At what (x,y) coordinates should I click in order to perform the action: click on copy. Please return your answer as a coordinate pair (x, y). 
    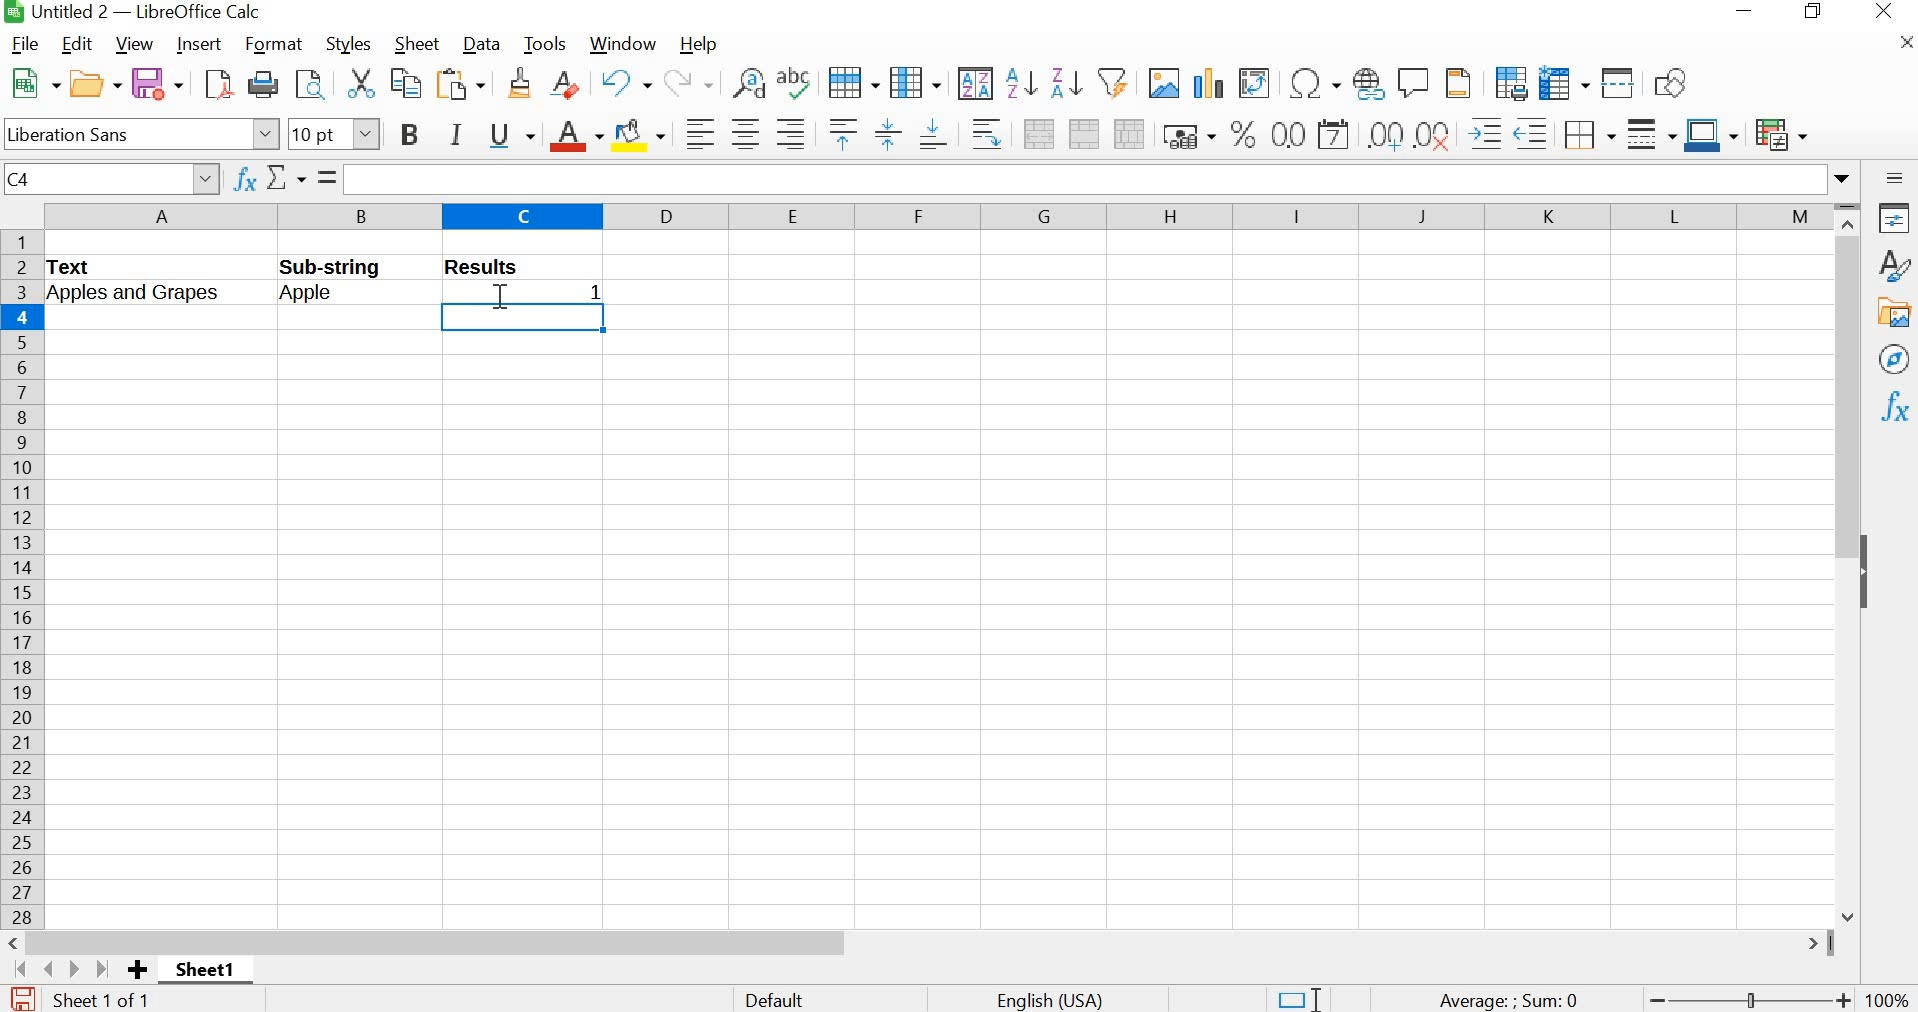
    Looking at the image, I should click on (403, 82).